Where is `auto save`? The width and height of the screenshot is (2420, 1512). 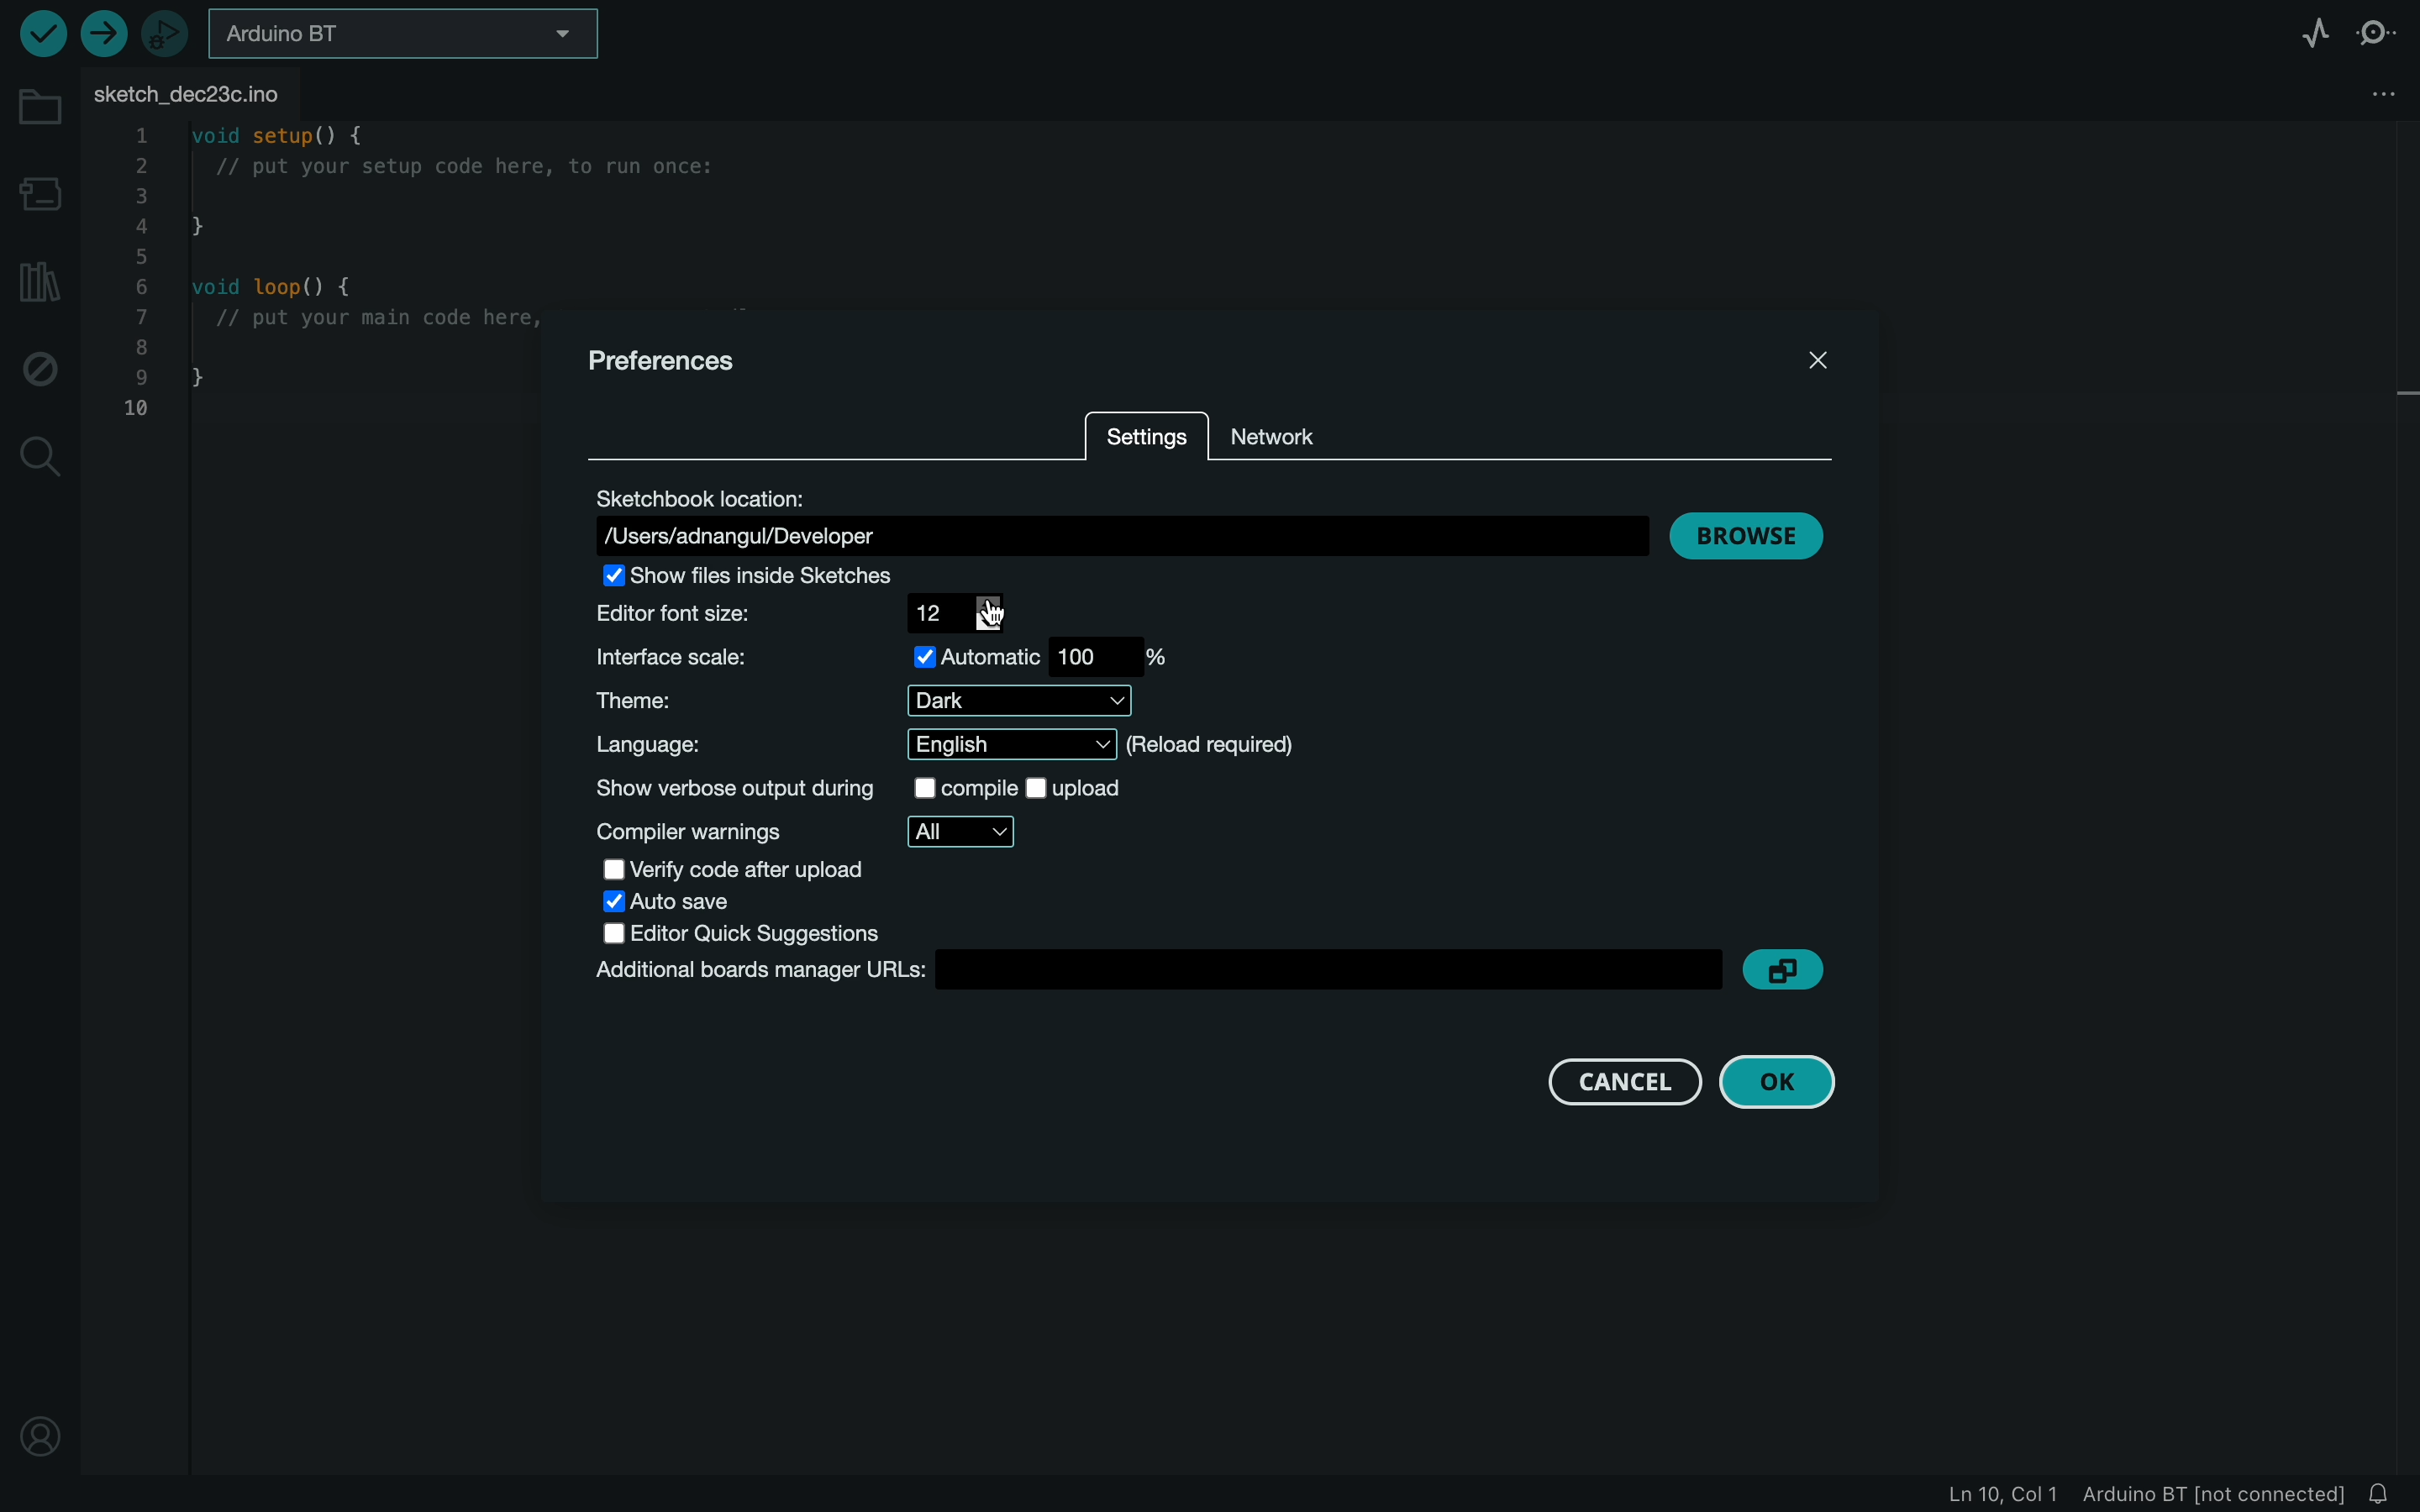 auto save is located at coordinates (707, 904).